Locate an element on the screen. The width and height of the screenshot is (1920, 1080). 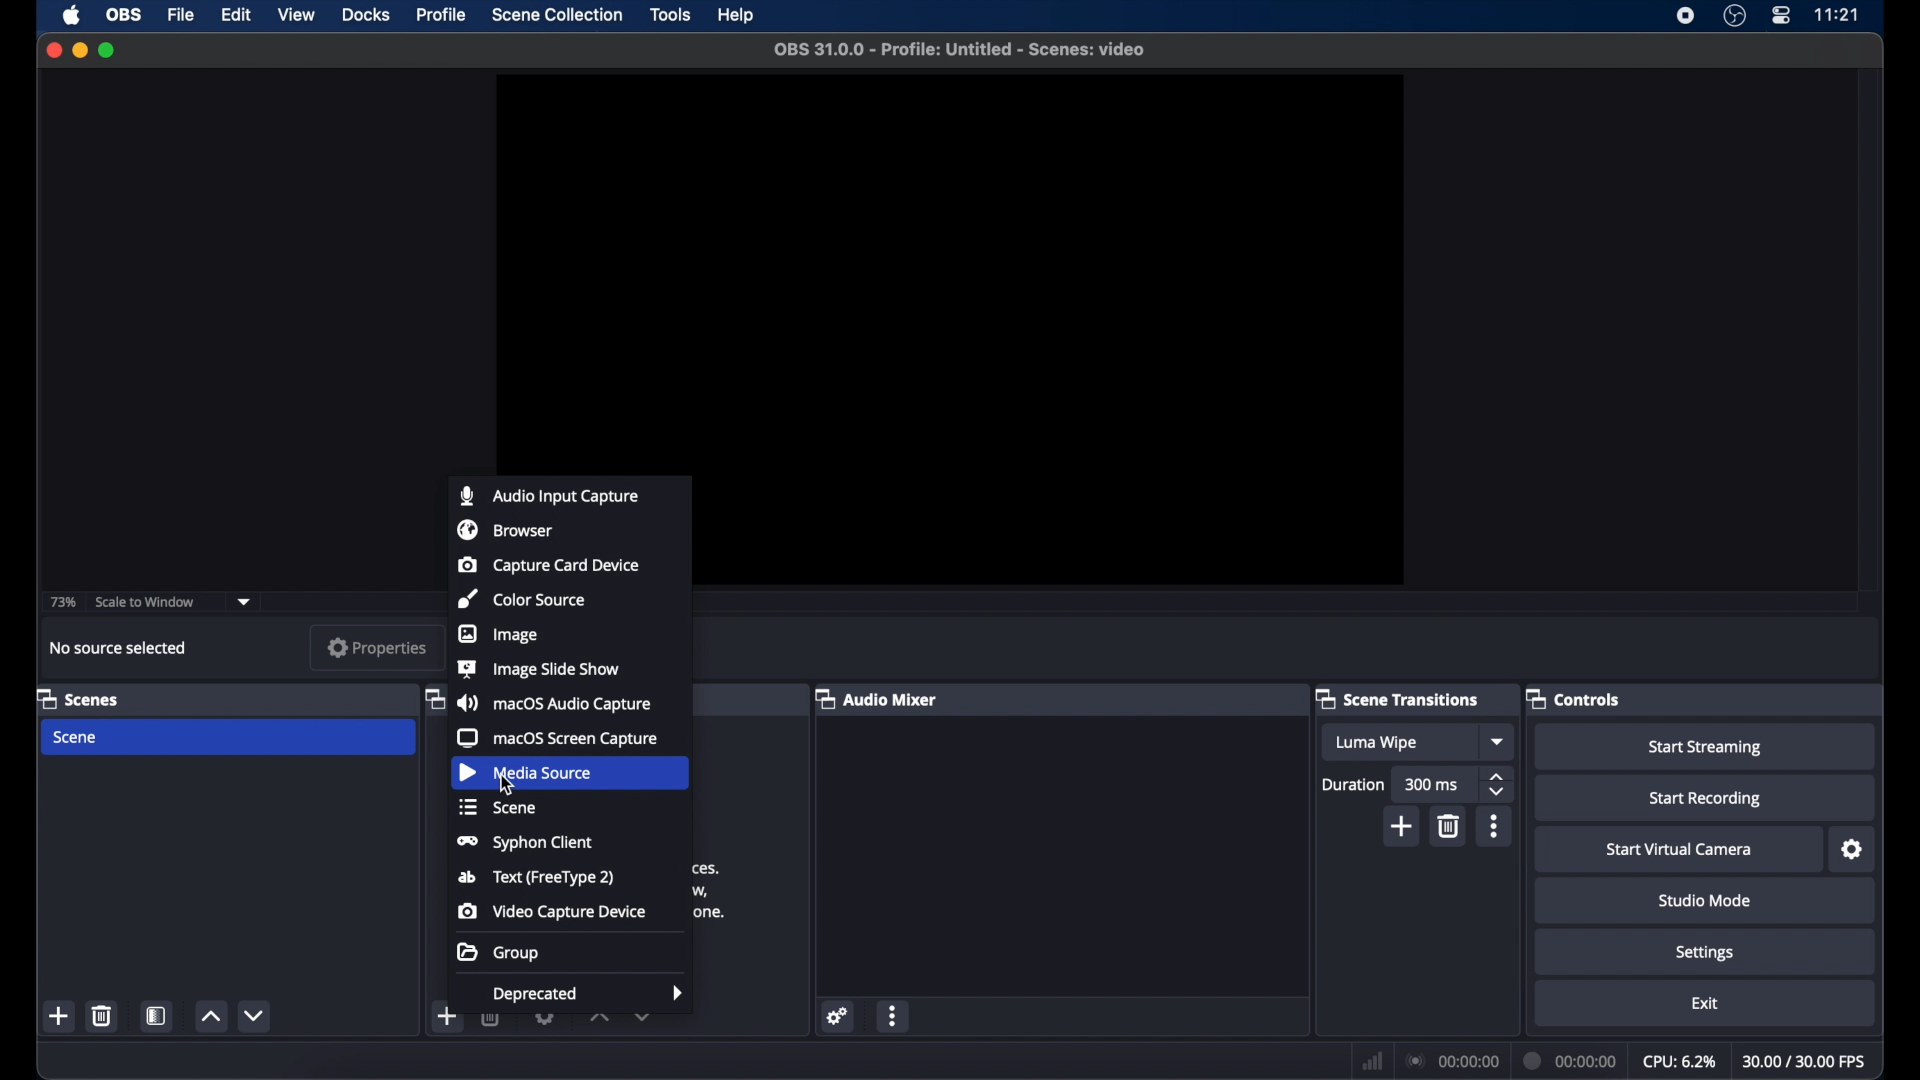
cursor is located at coordinates (506, 784).